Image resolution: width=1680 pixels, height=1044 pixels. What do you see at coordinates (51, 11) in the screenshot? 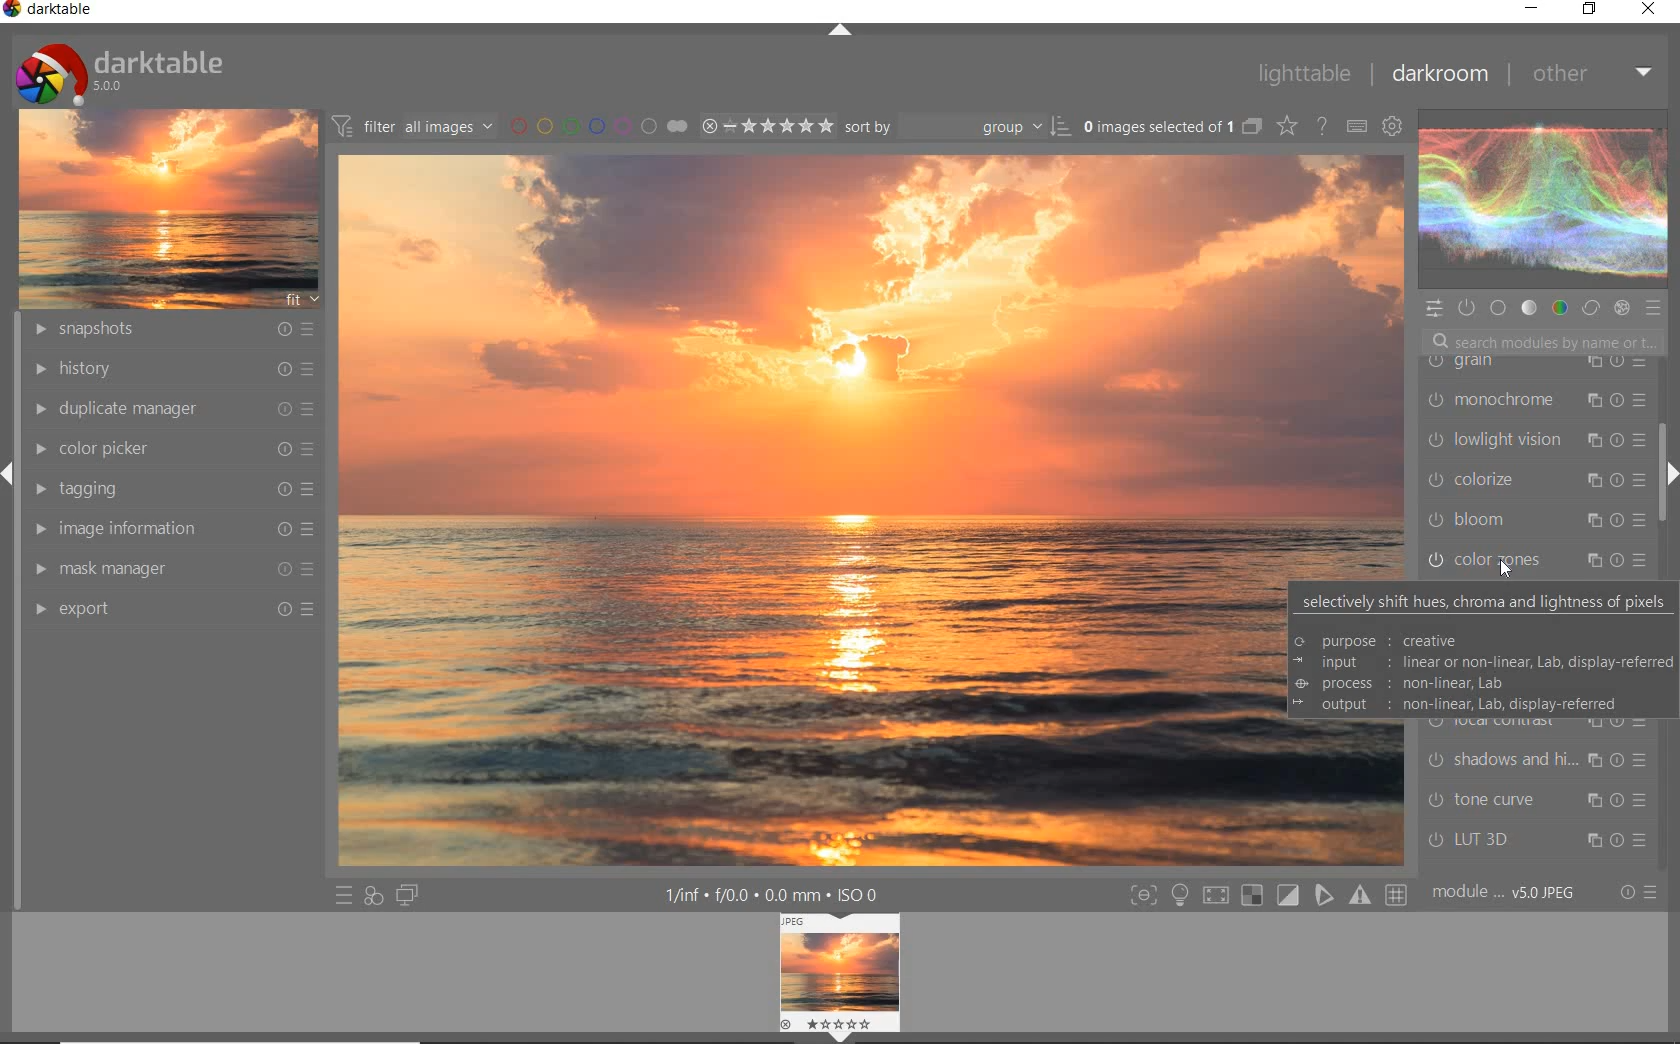
I see `darktable` at bounding box center [51, 11].